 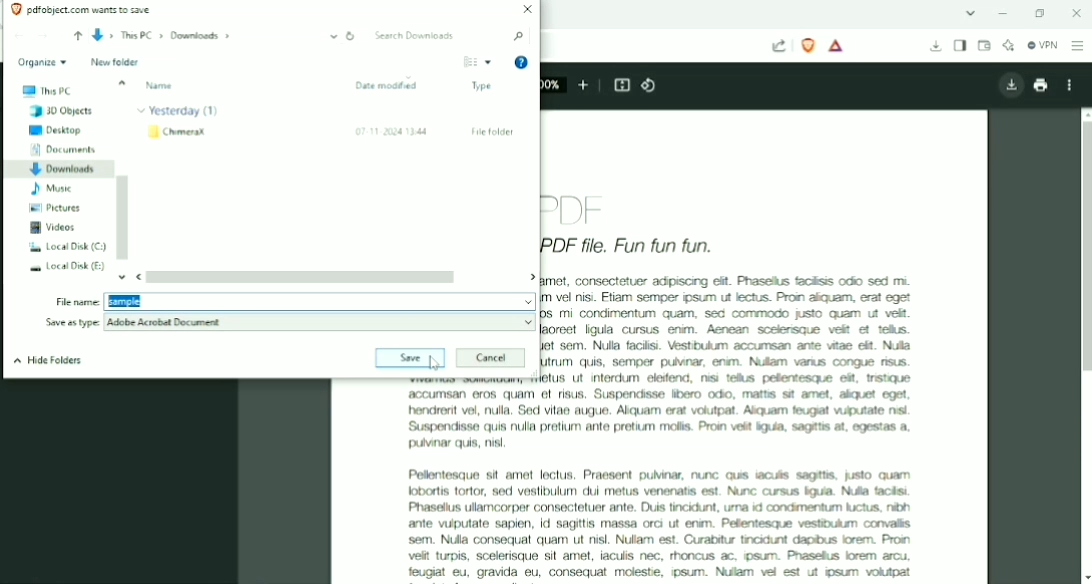 I want to click on Search Tabs, so click(x=971, y=14).